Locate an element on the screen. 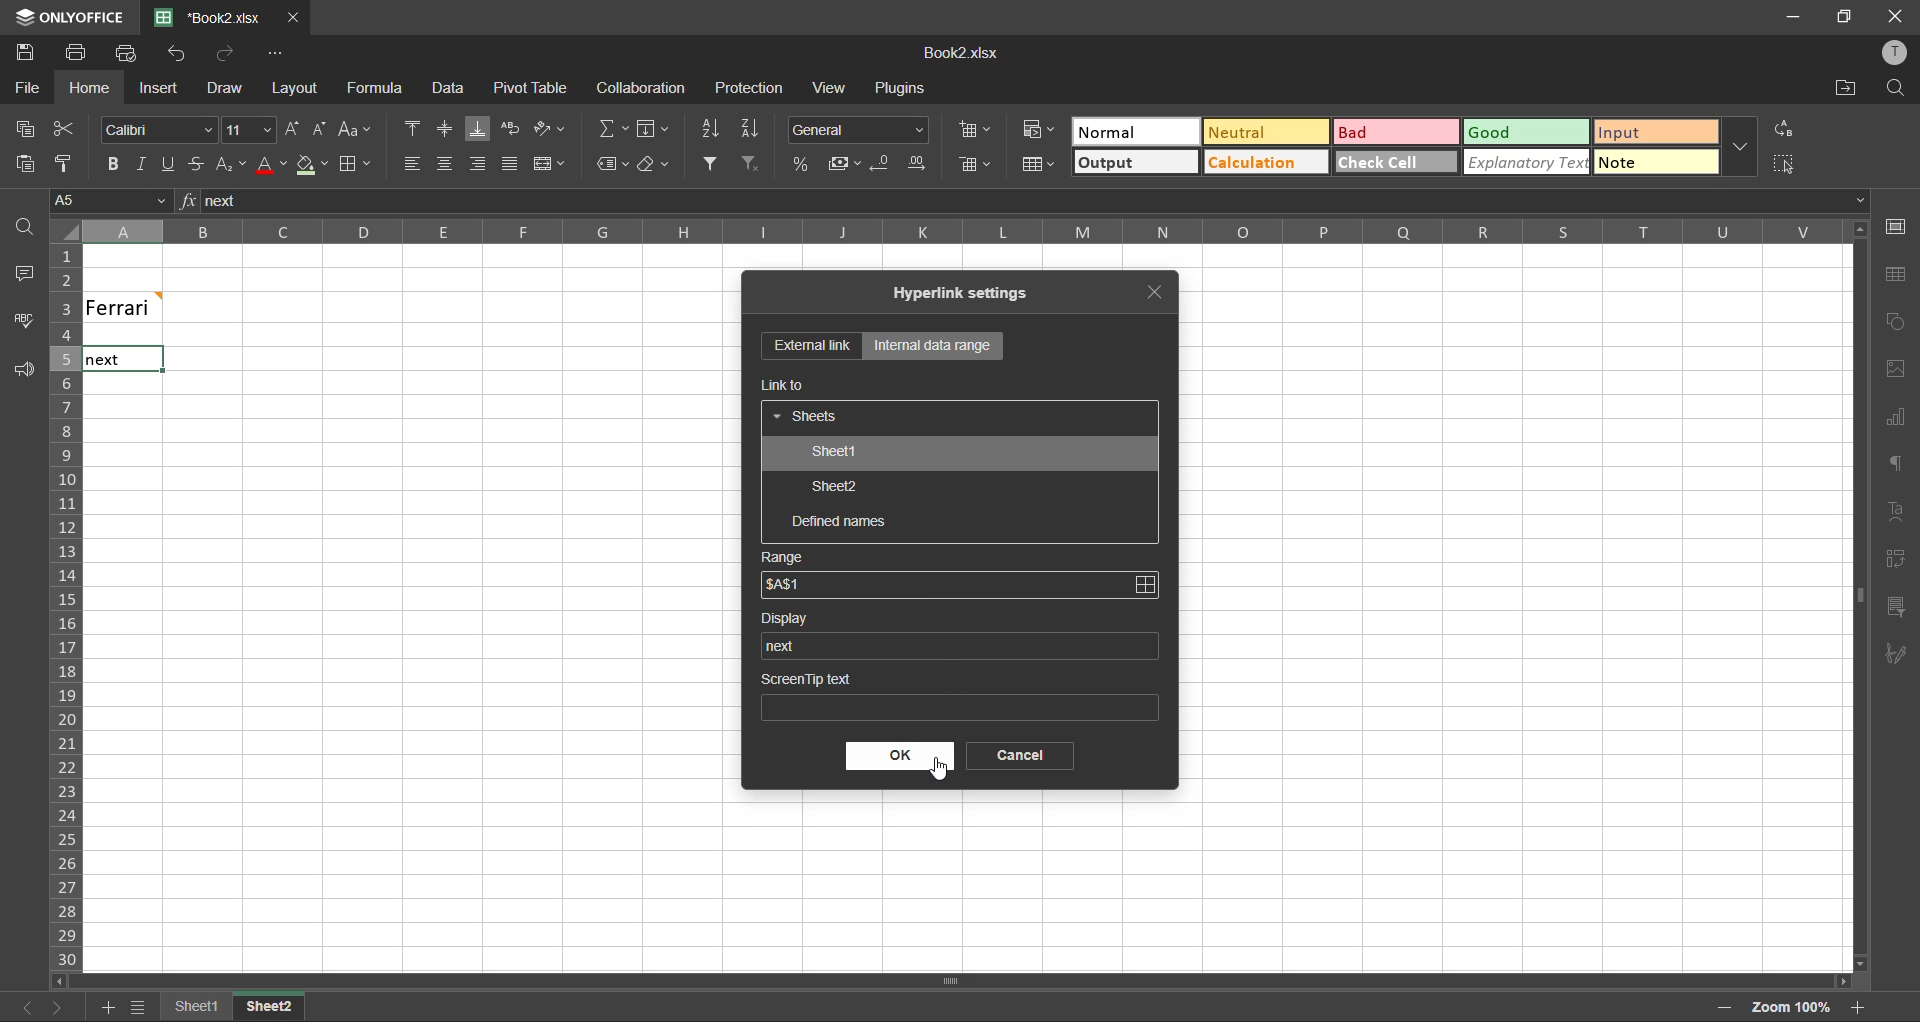  shapes is located at coordinates (1898, 322).